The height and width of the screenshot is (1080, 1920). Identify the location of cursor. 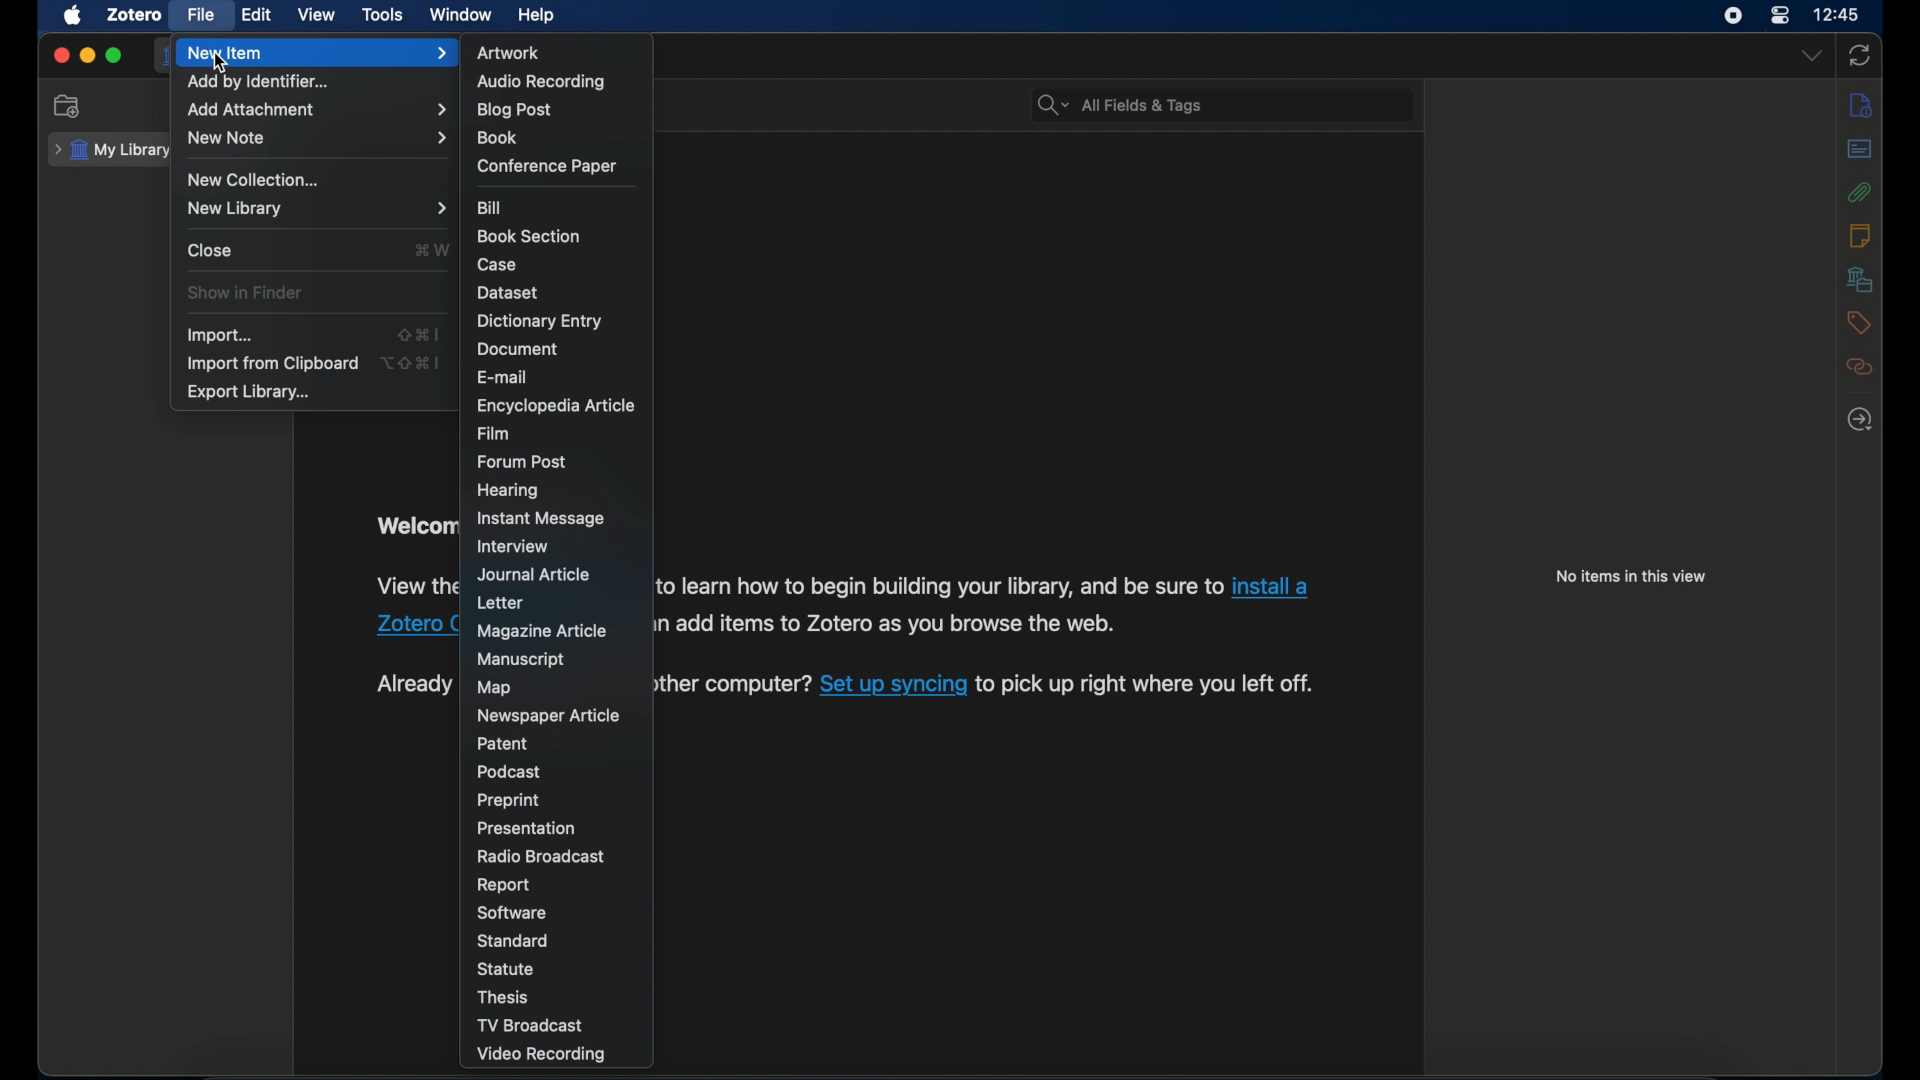
(221, 63).